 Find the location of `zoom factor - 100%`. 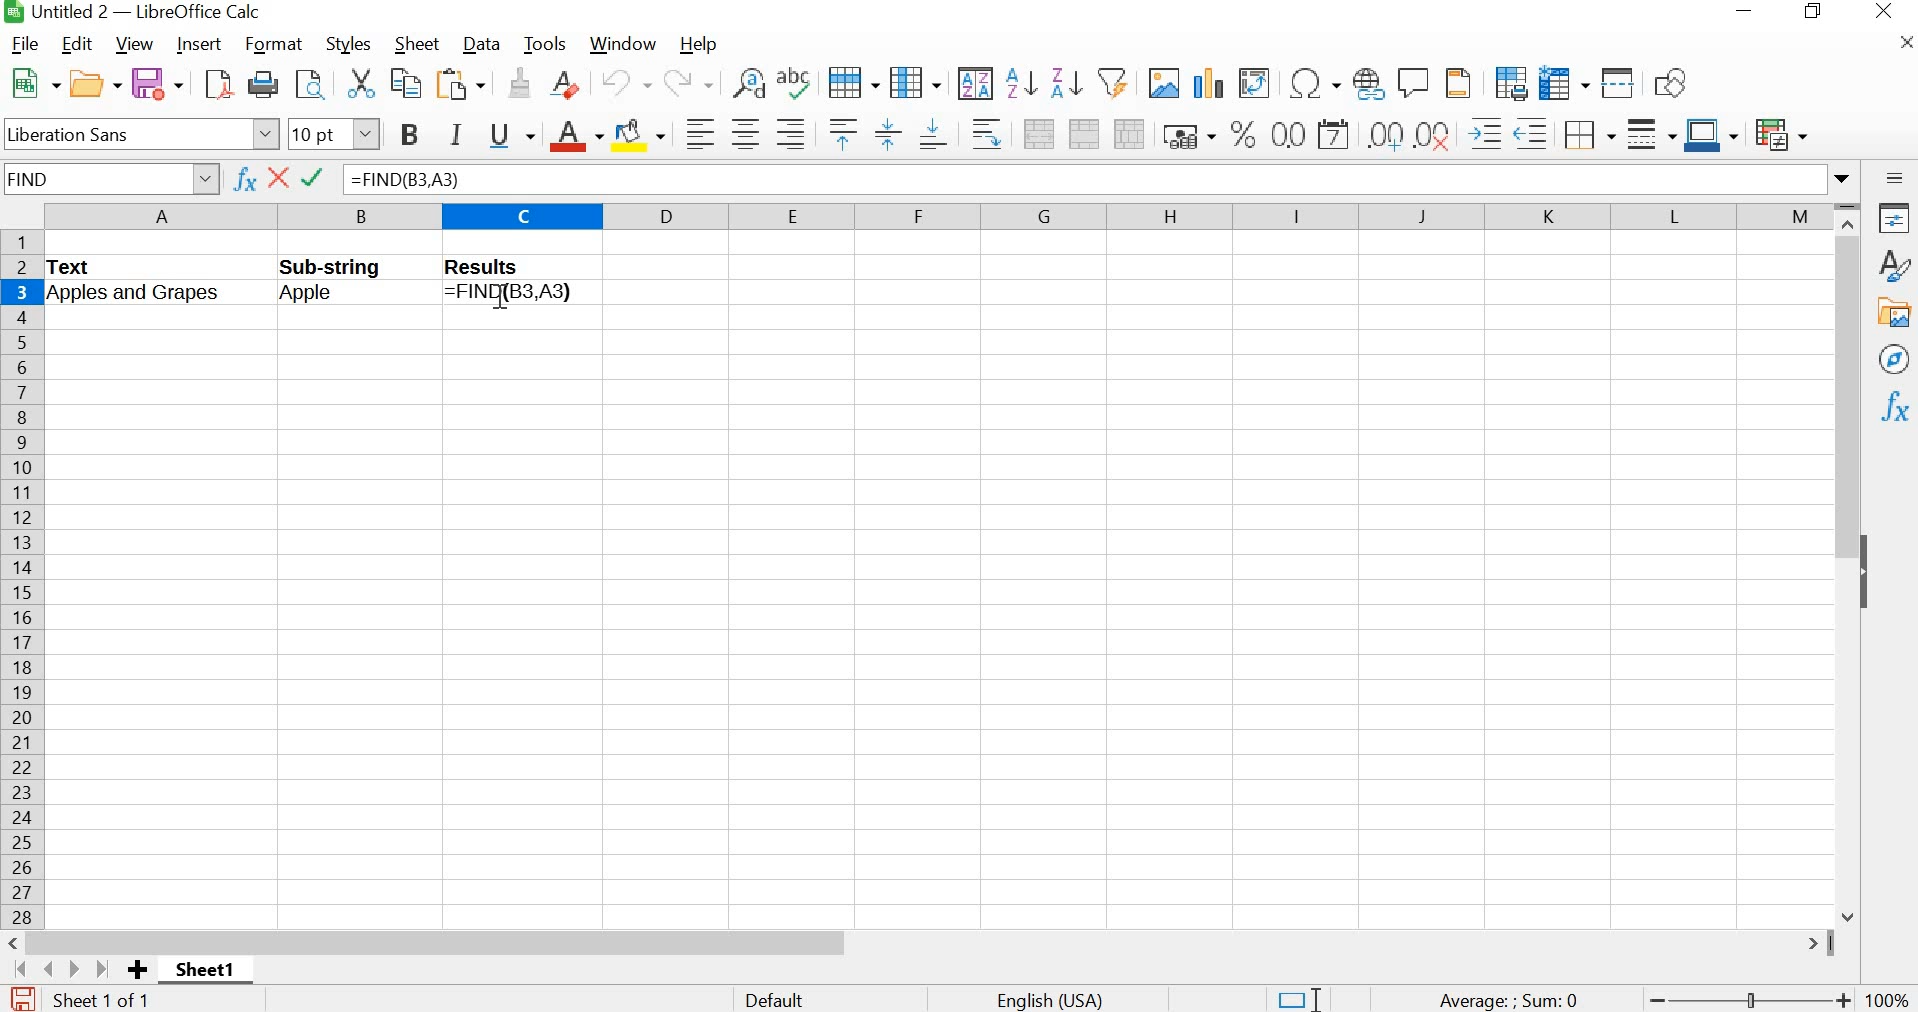

zoom factor - 100% is located at coordinates (1889, 1000).